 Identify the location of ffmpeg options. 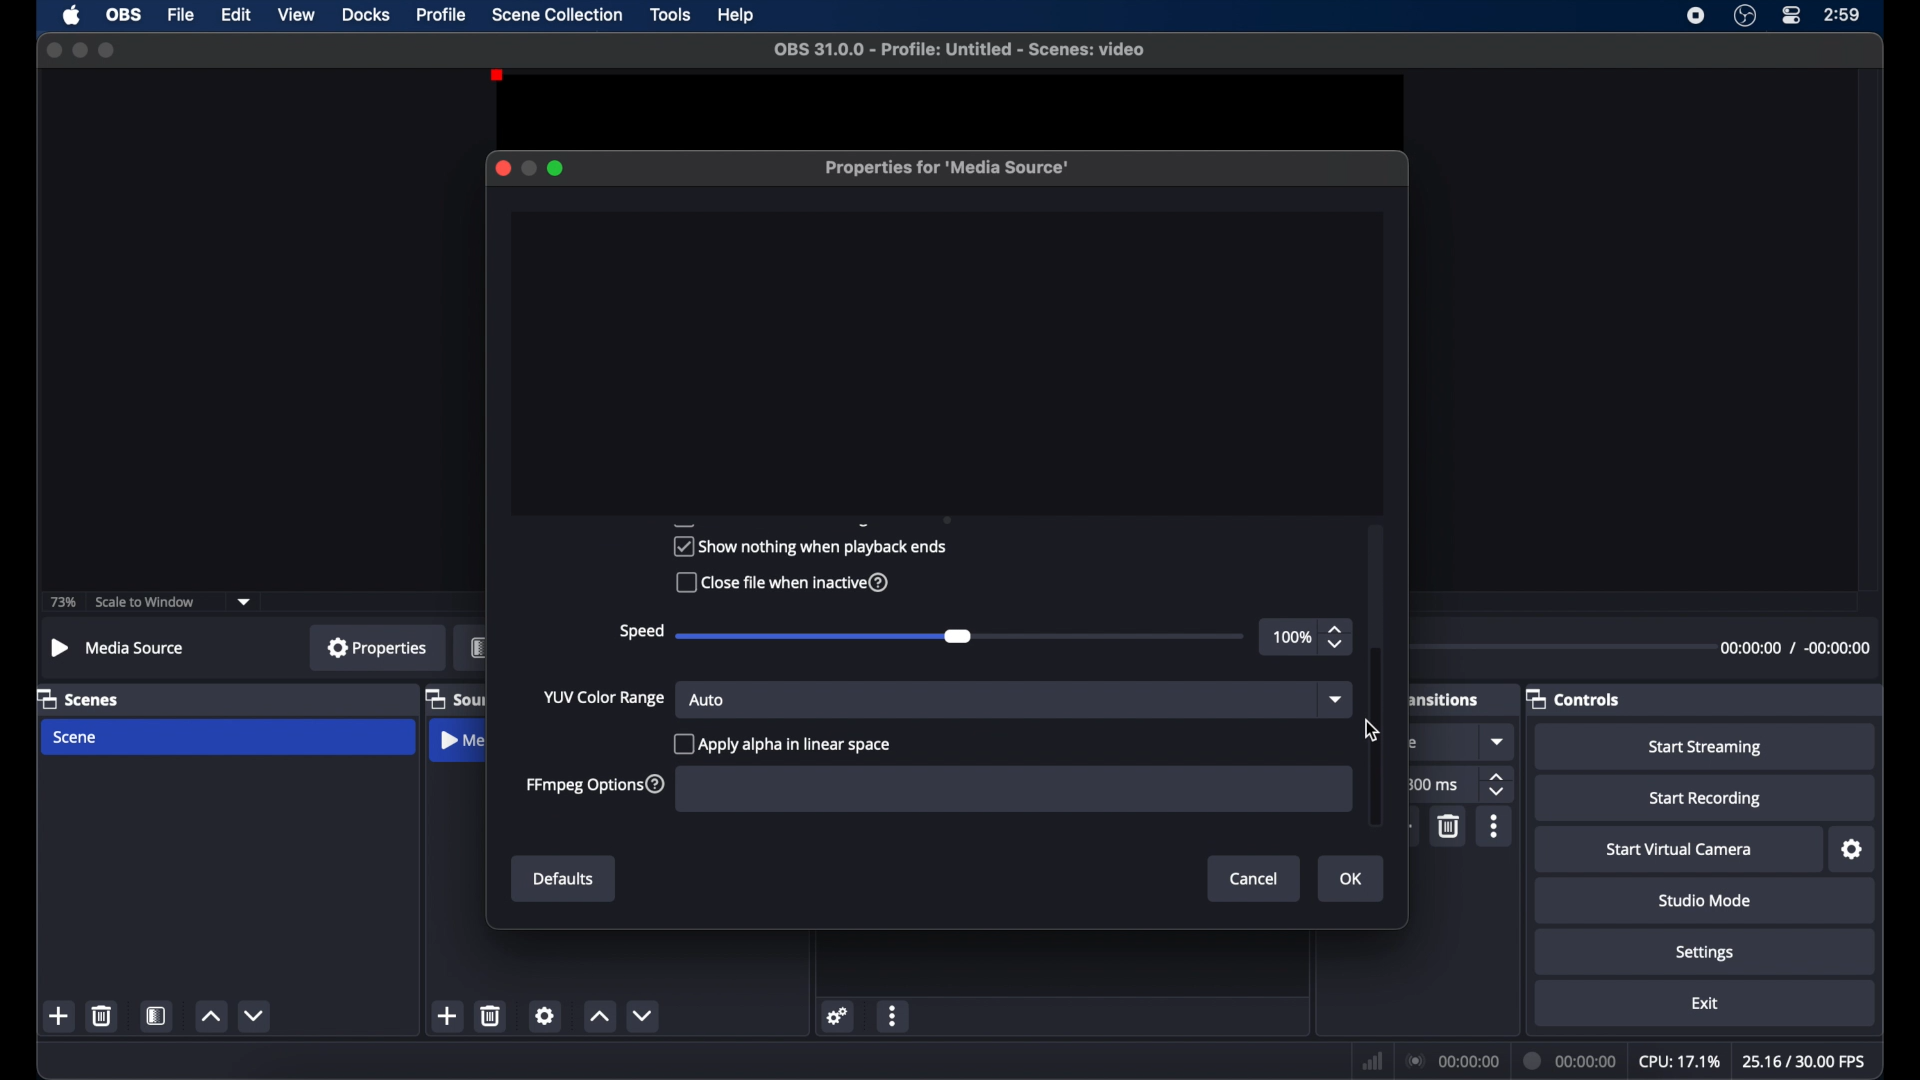
(596, 784).